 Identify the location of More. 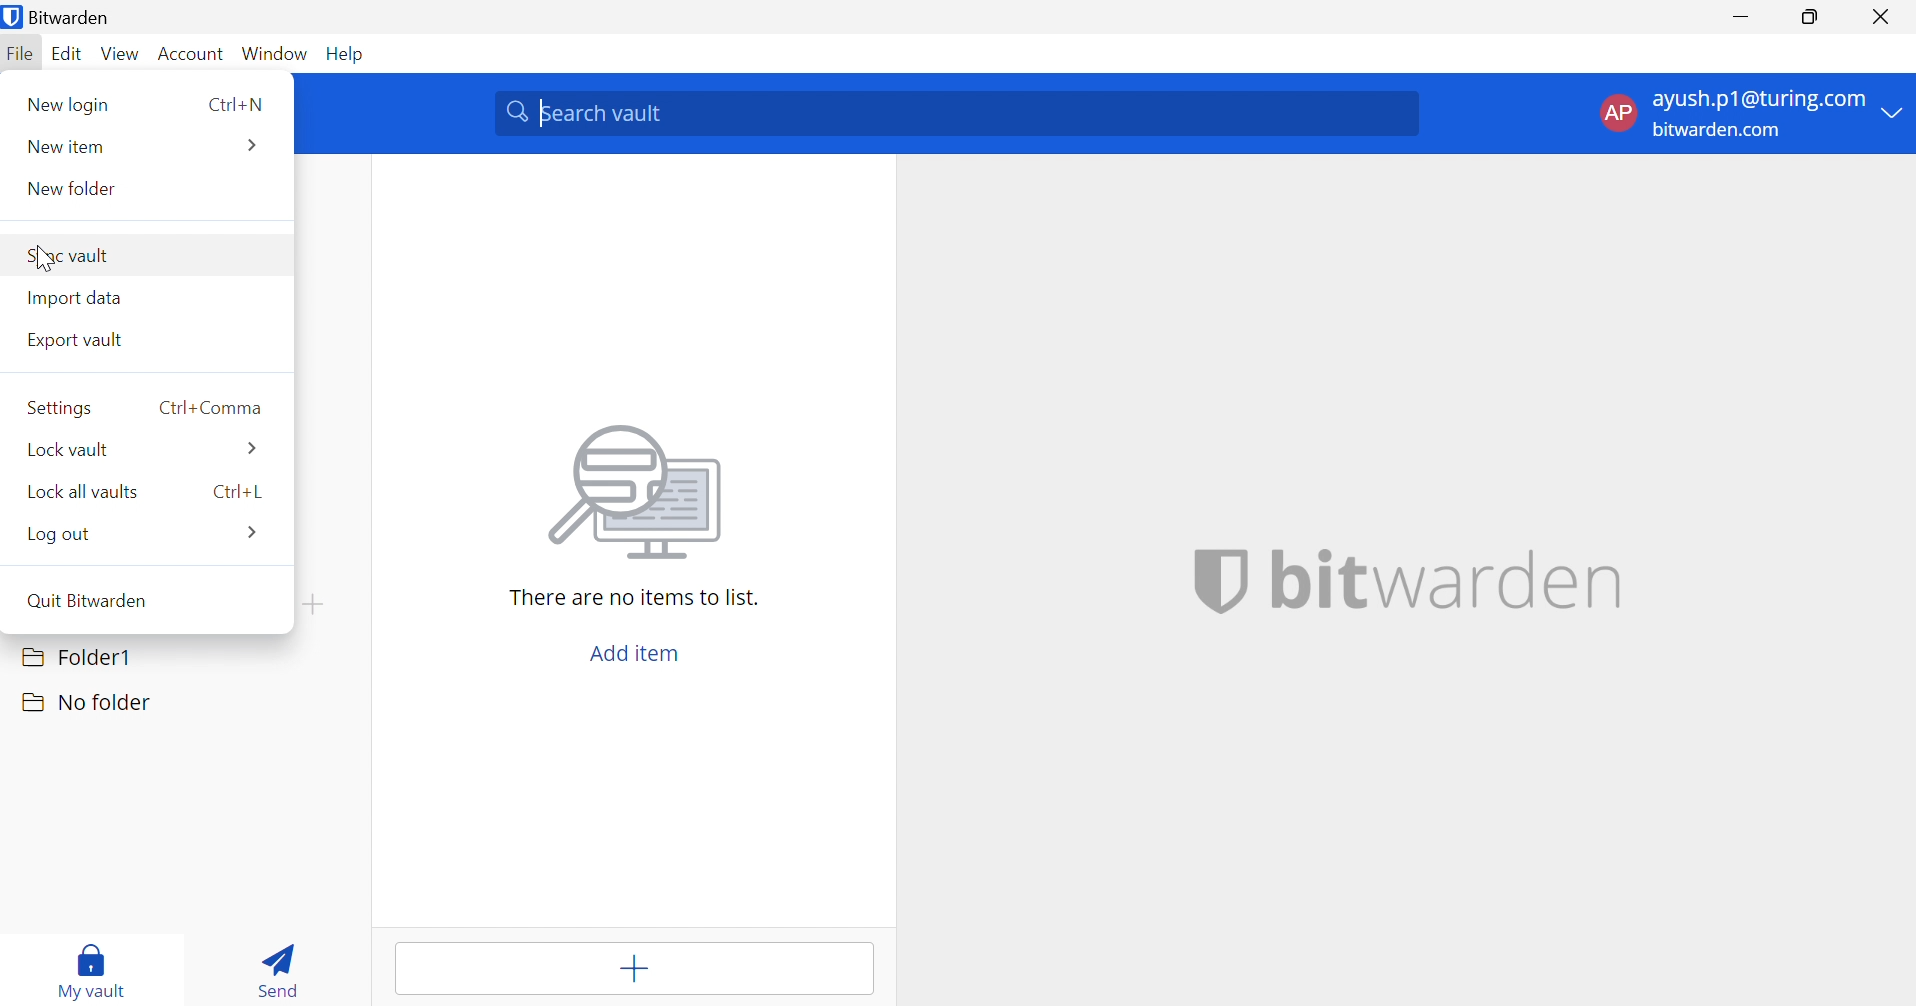
(255, 532).